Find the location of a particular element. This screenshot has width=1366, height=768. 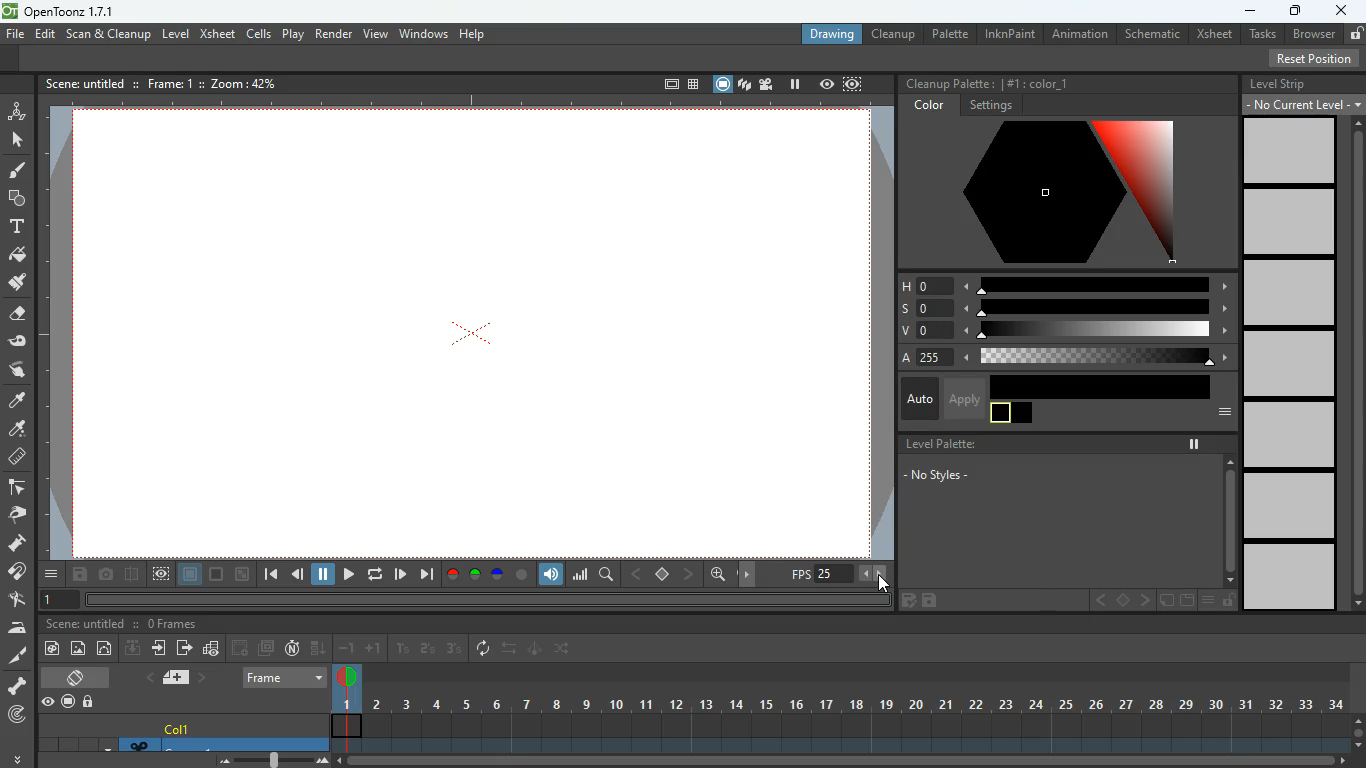

begin is located at coordinates (270, 576).